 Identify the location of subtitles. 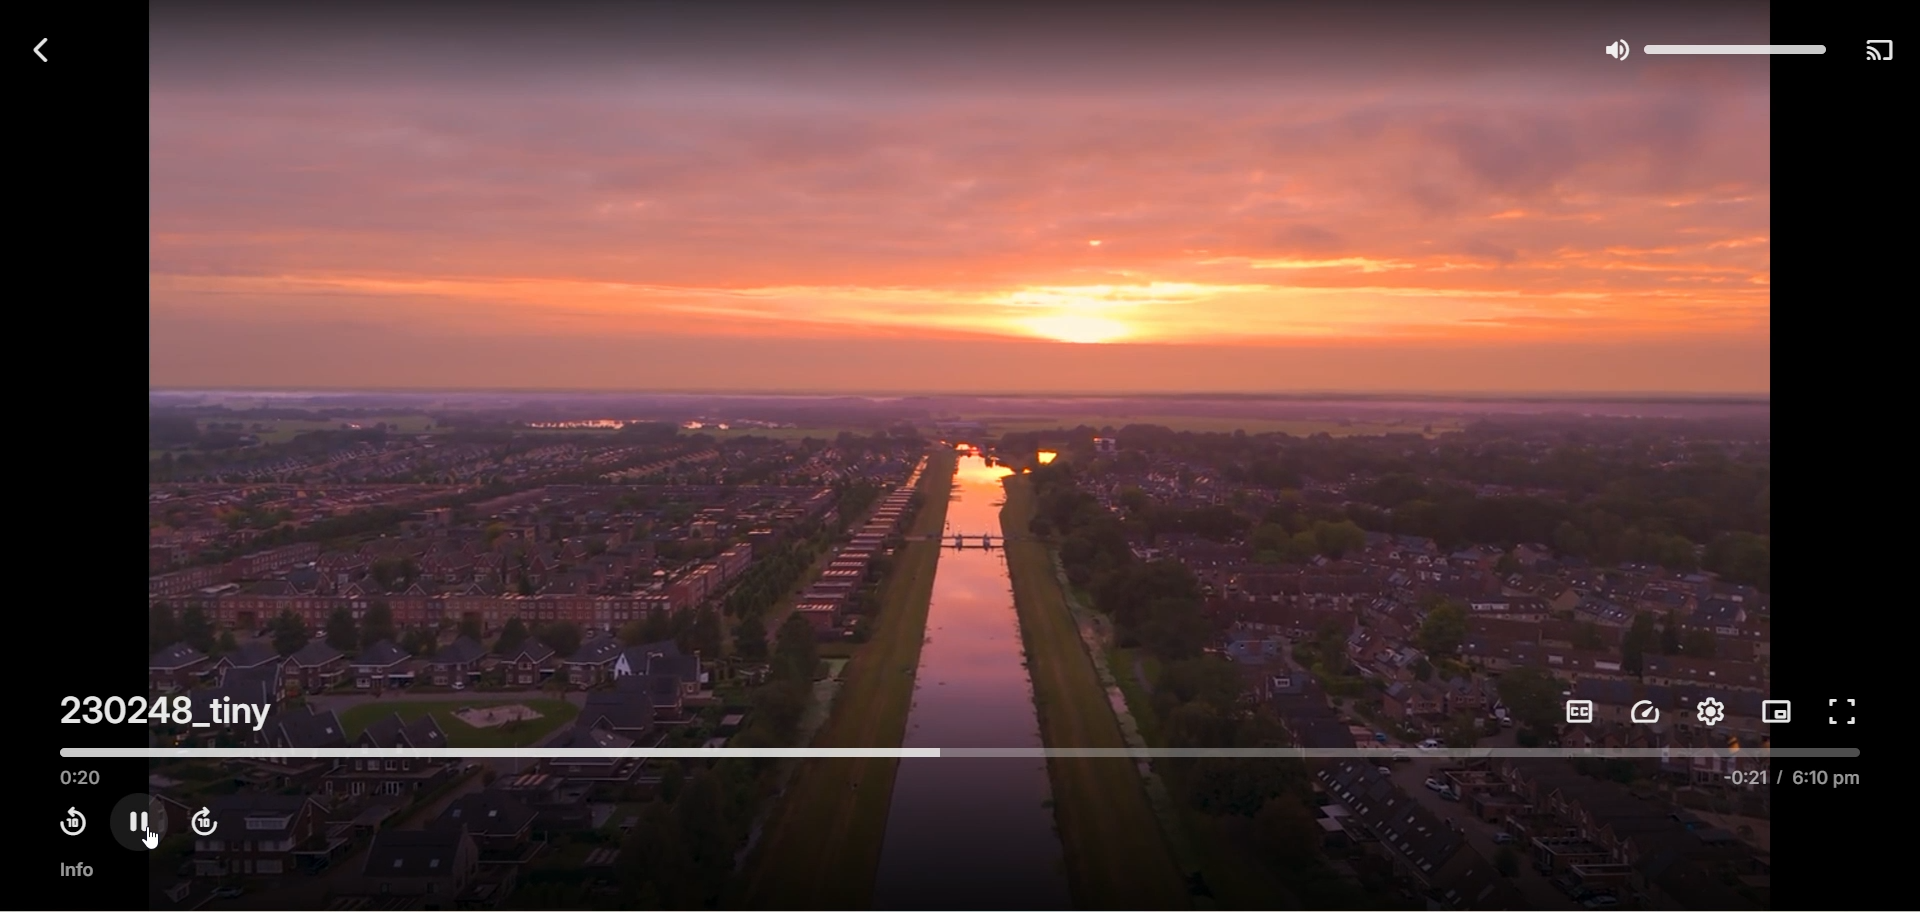
(1571, 710).